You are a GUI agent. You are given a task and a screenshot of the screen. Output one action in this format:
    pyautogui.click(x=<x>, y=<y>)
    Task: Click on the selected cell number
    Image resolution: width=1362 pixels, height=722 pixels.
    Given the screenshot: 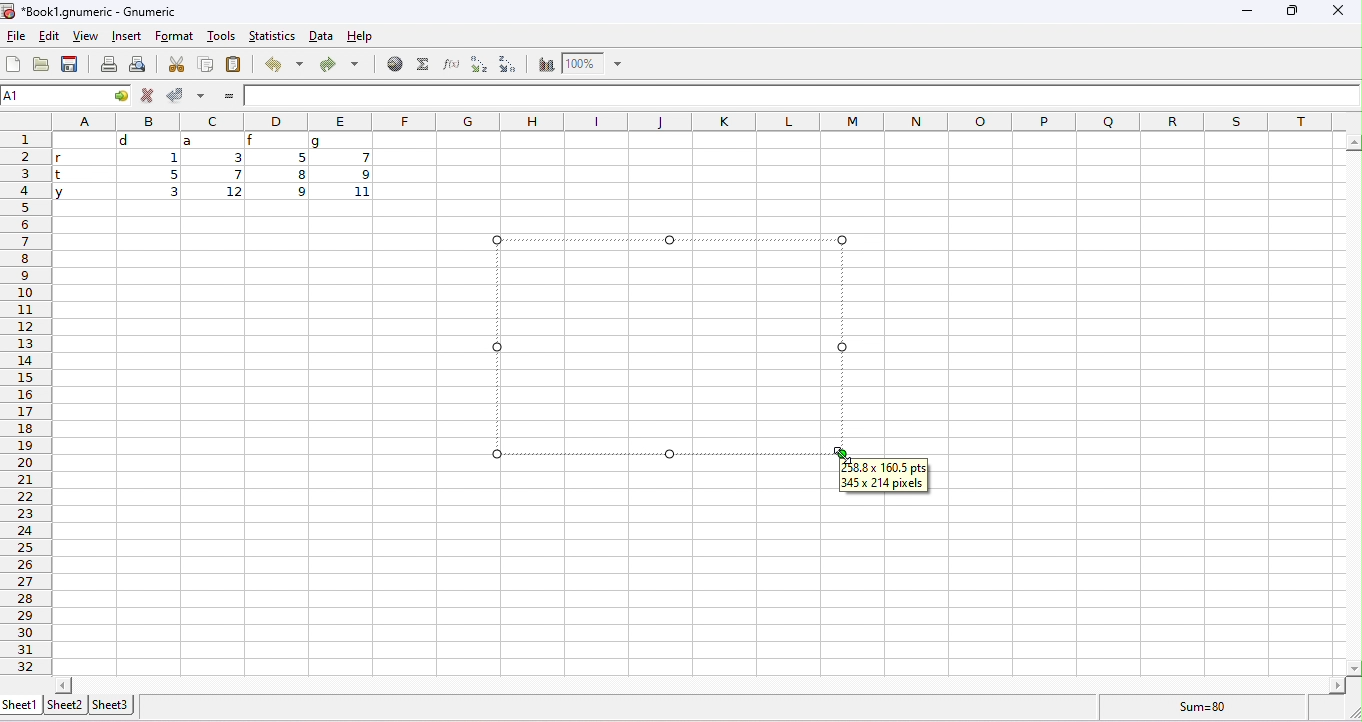 What is the action you would take?
    pyautogui.click(x=52, y=96)
    